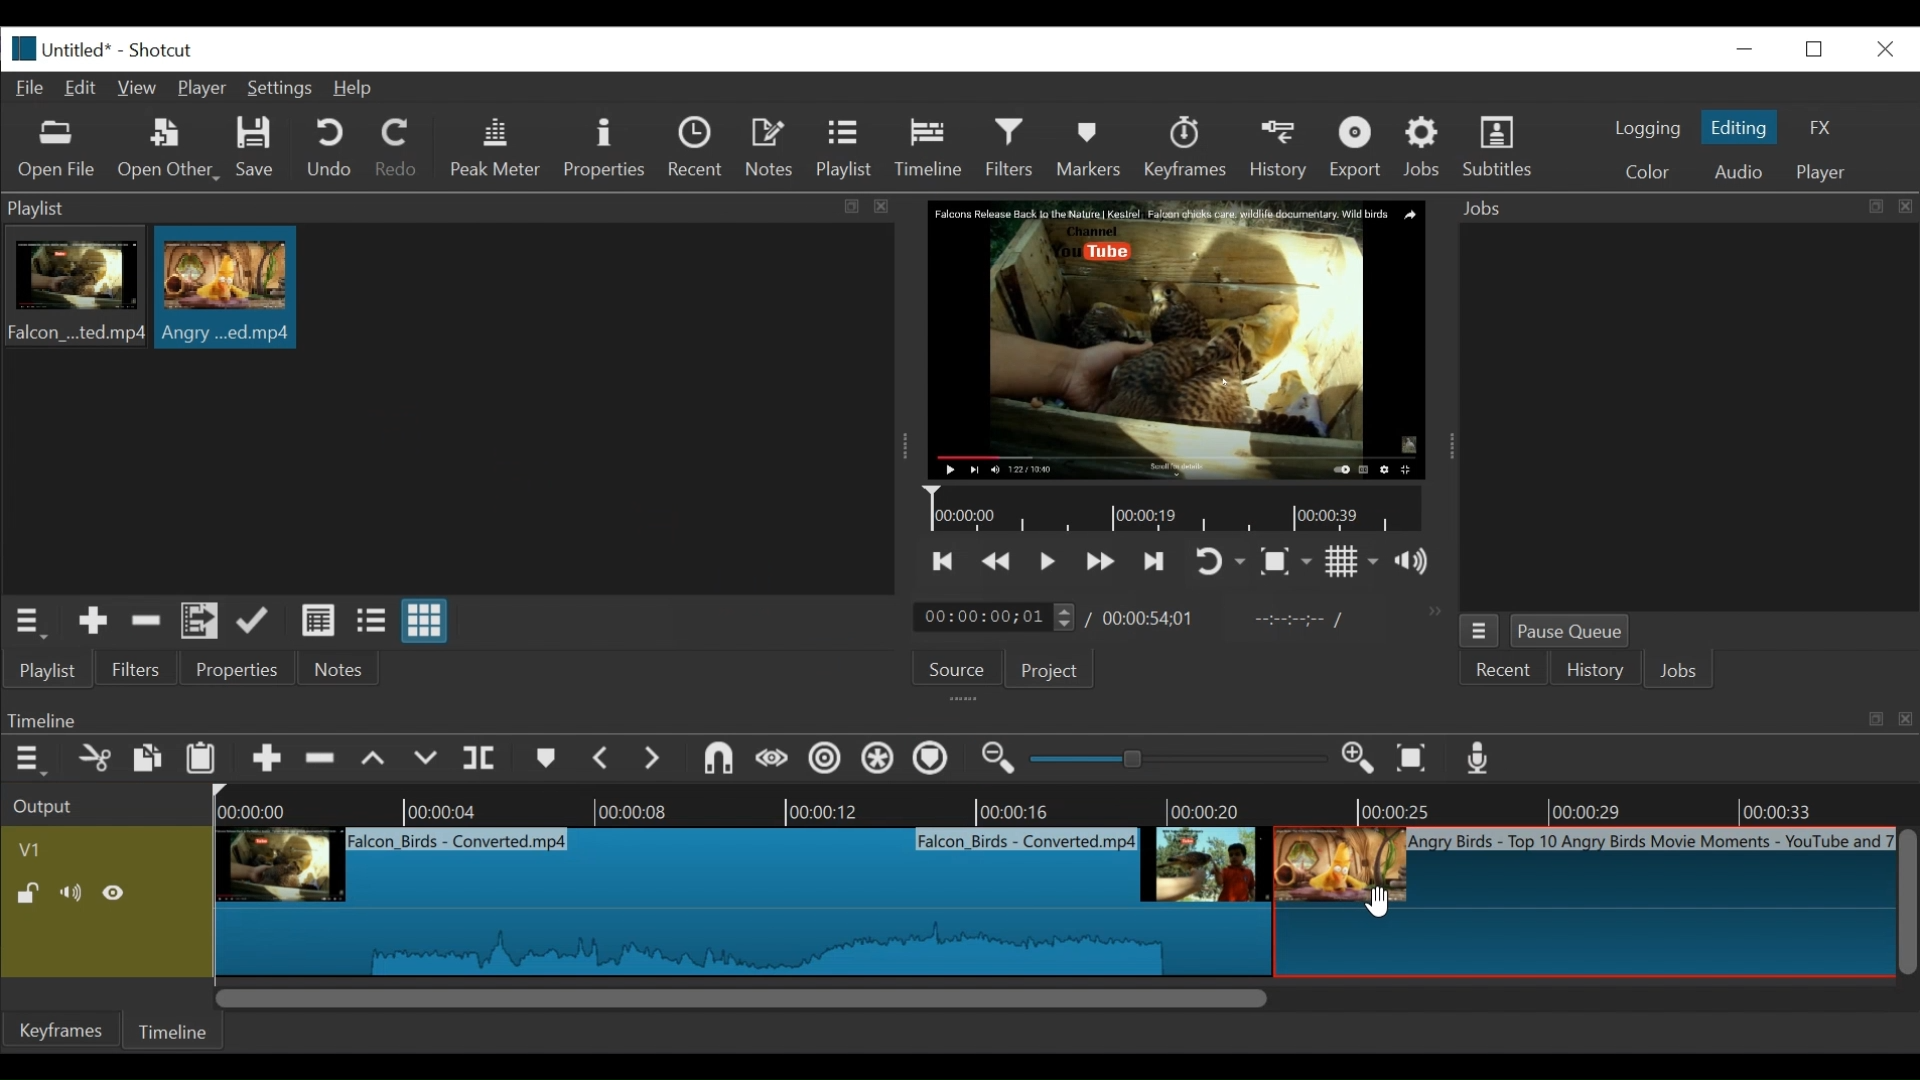  What do you see at coordinates (1046, 672) in the screenshot?
I see `Project` at bounding box center [1046, 672].